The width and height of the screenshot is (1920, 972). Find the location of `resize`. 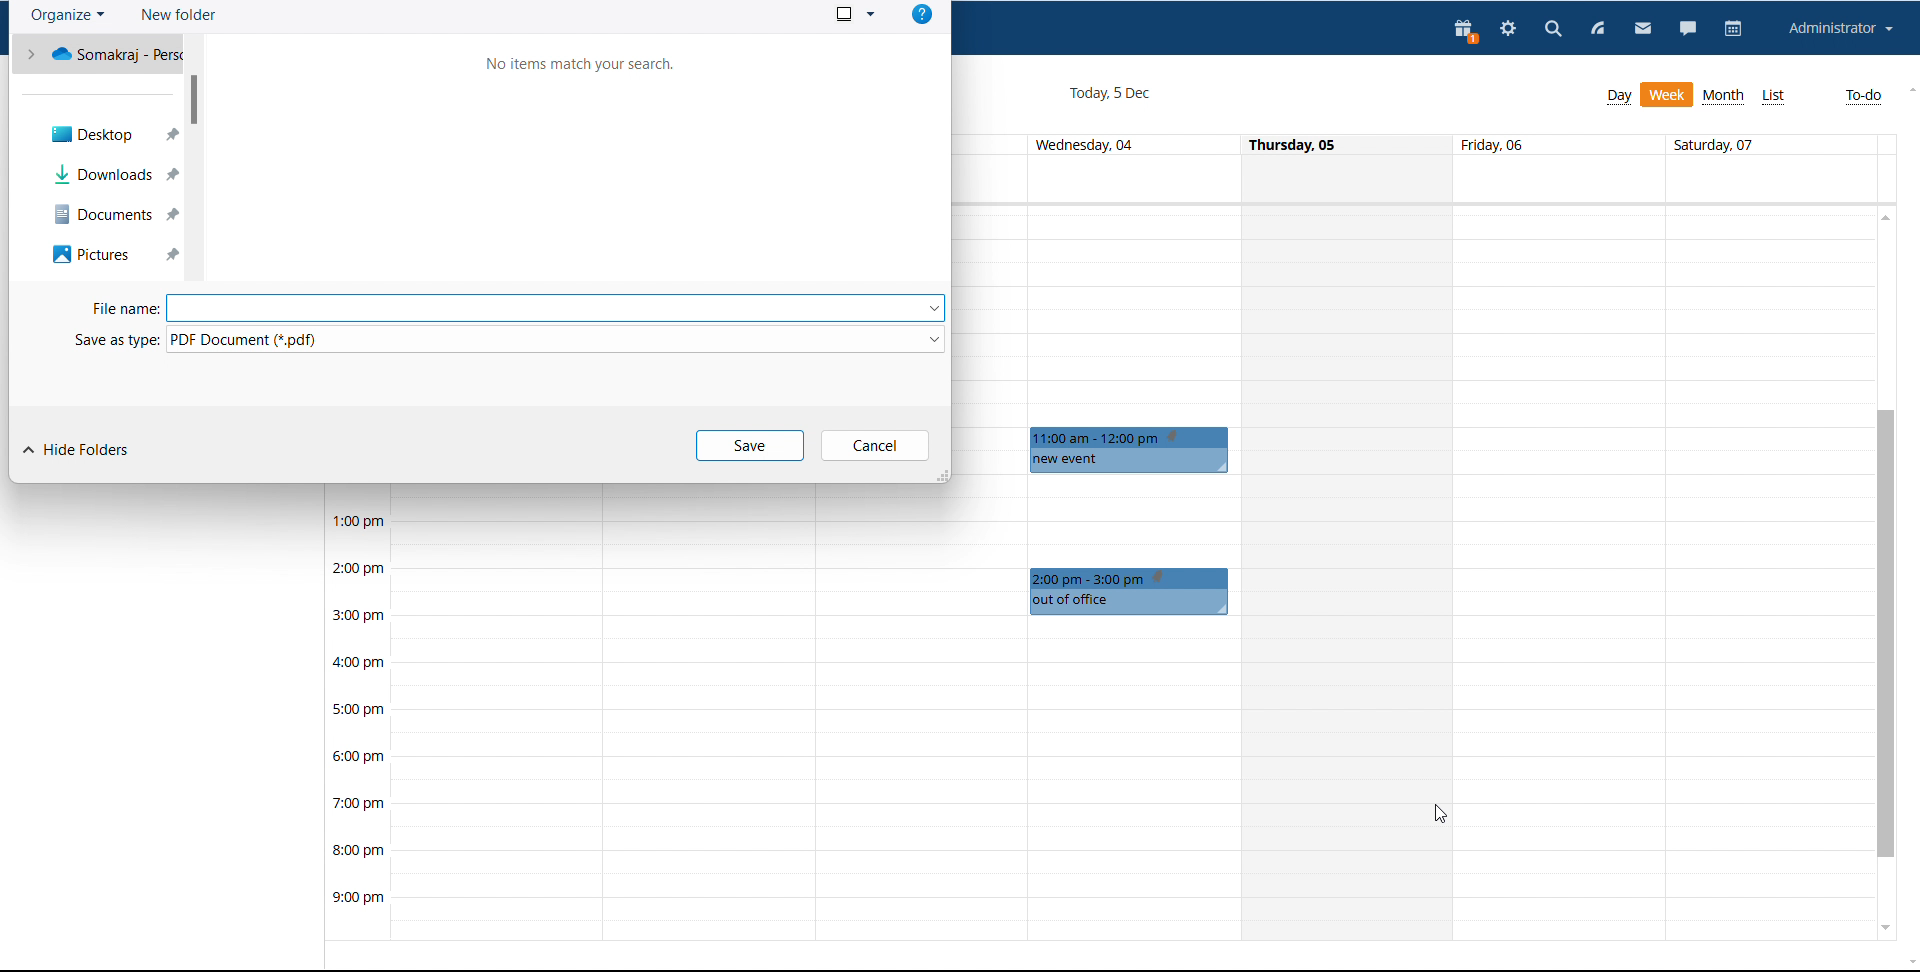

resize is located at coordinates (940, 475).